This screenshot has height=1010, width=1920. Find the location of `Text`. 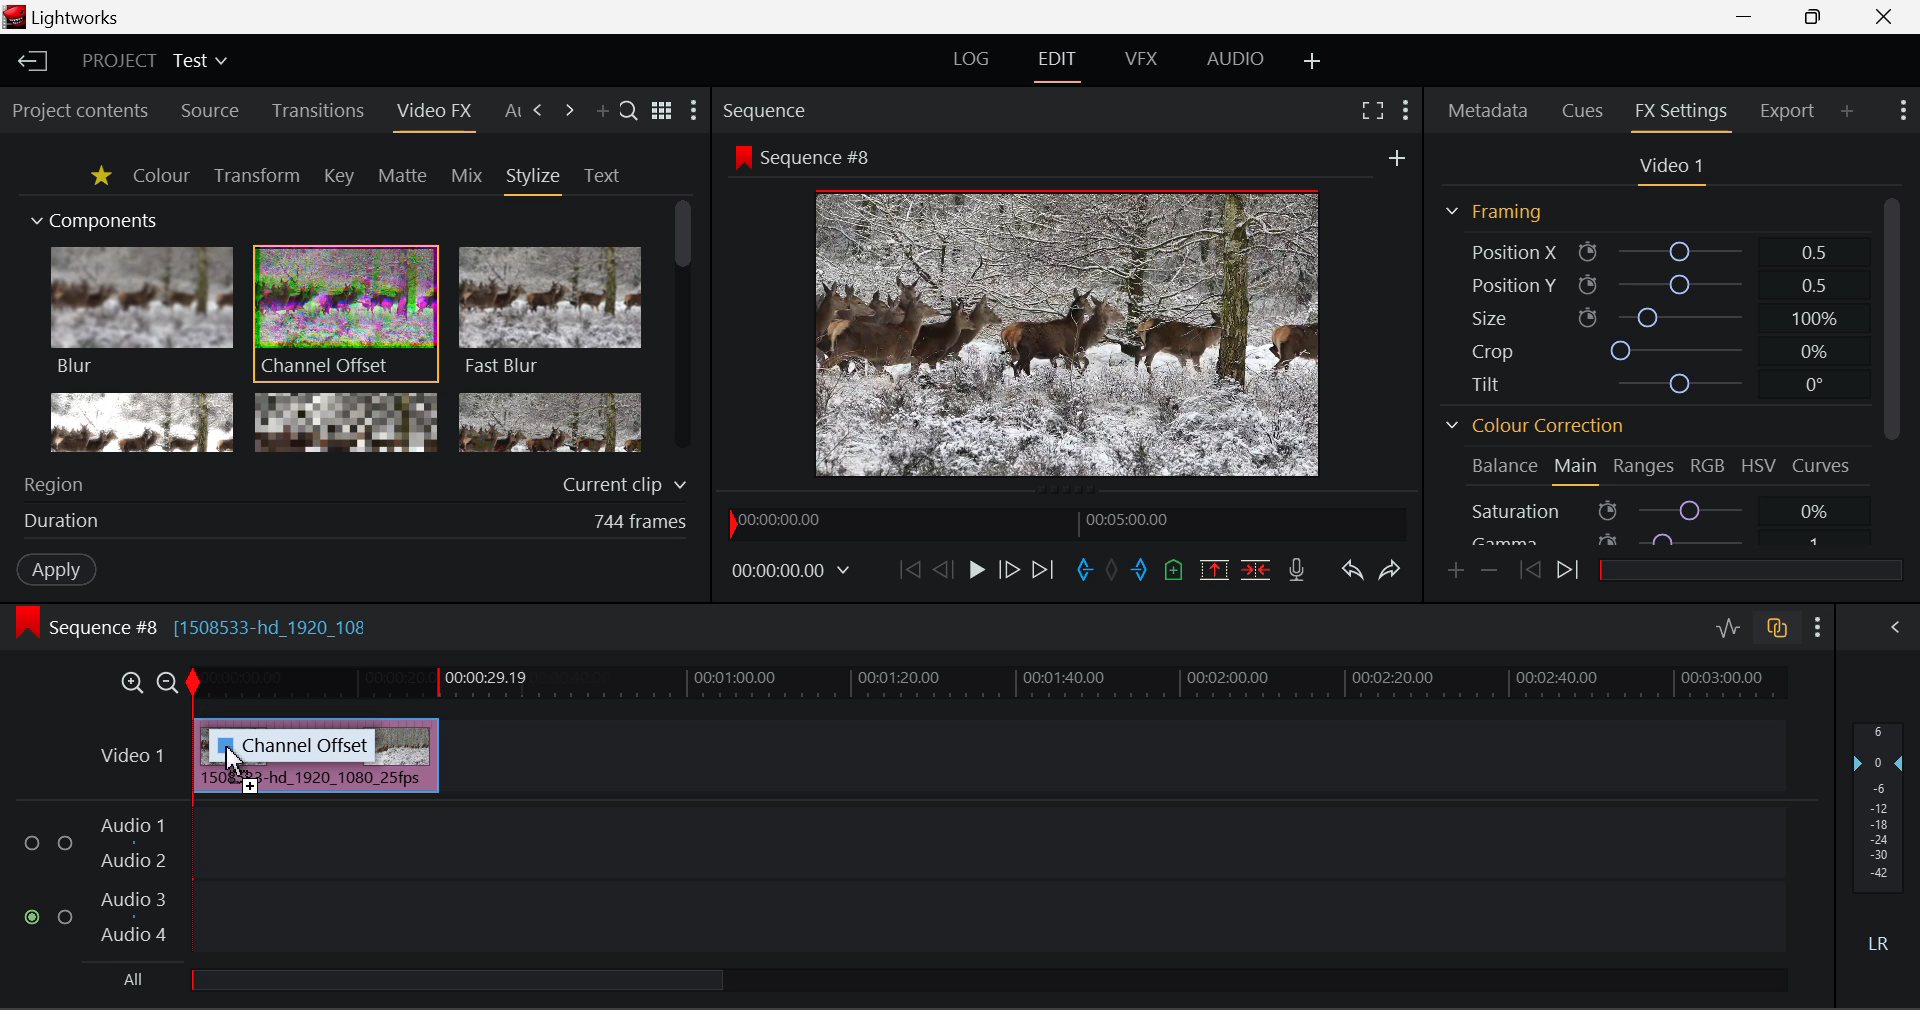

Text is located at coordinates (601, 176).